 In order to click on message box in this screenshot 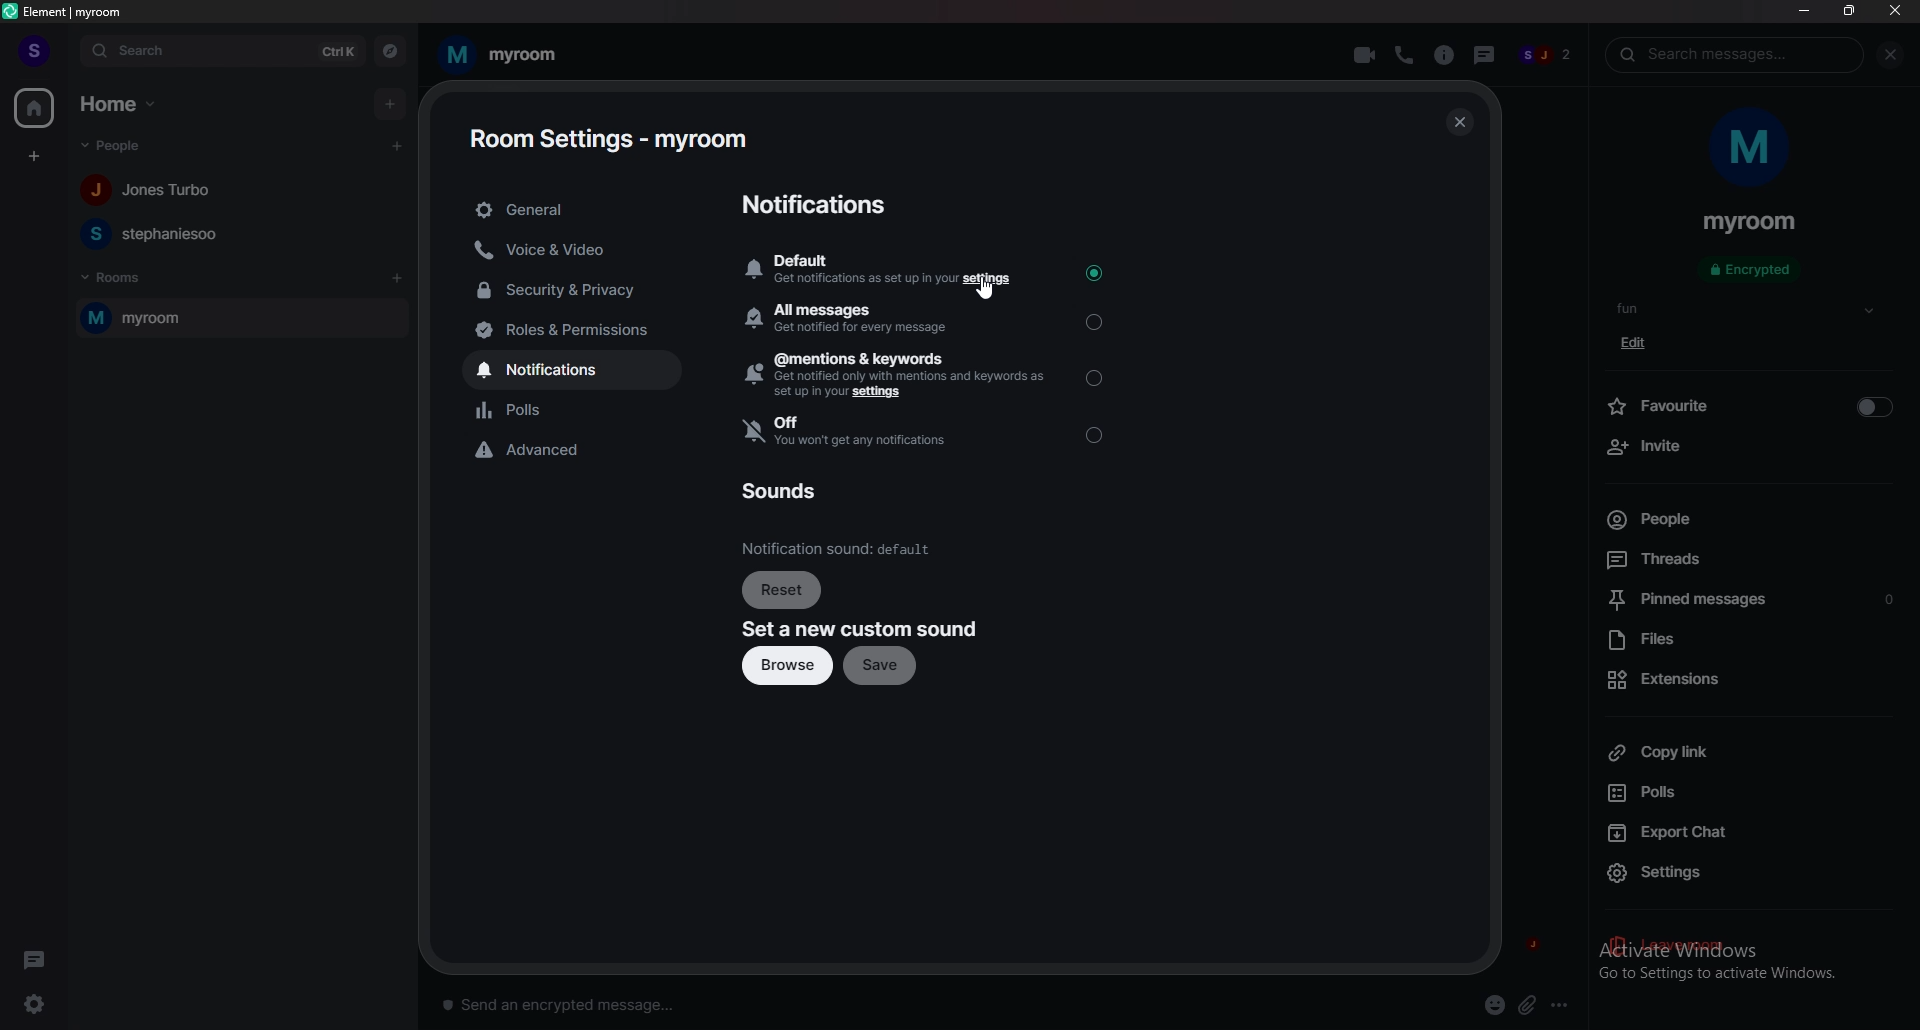, I will do `click(568, 1002)`.